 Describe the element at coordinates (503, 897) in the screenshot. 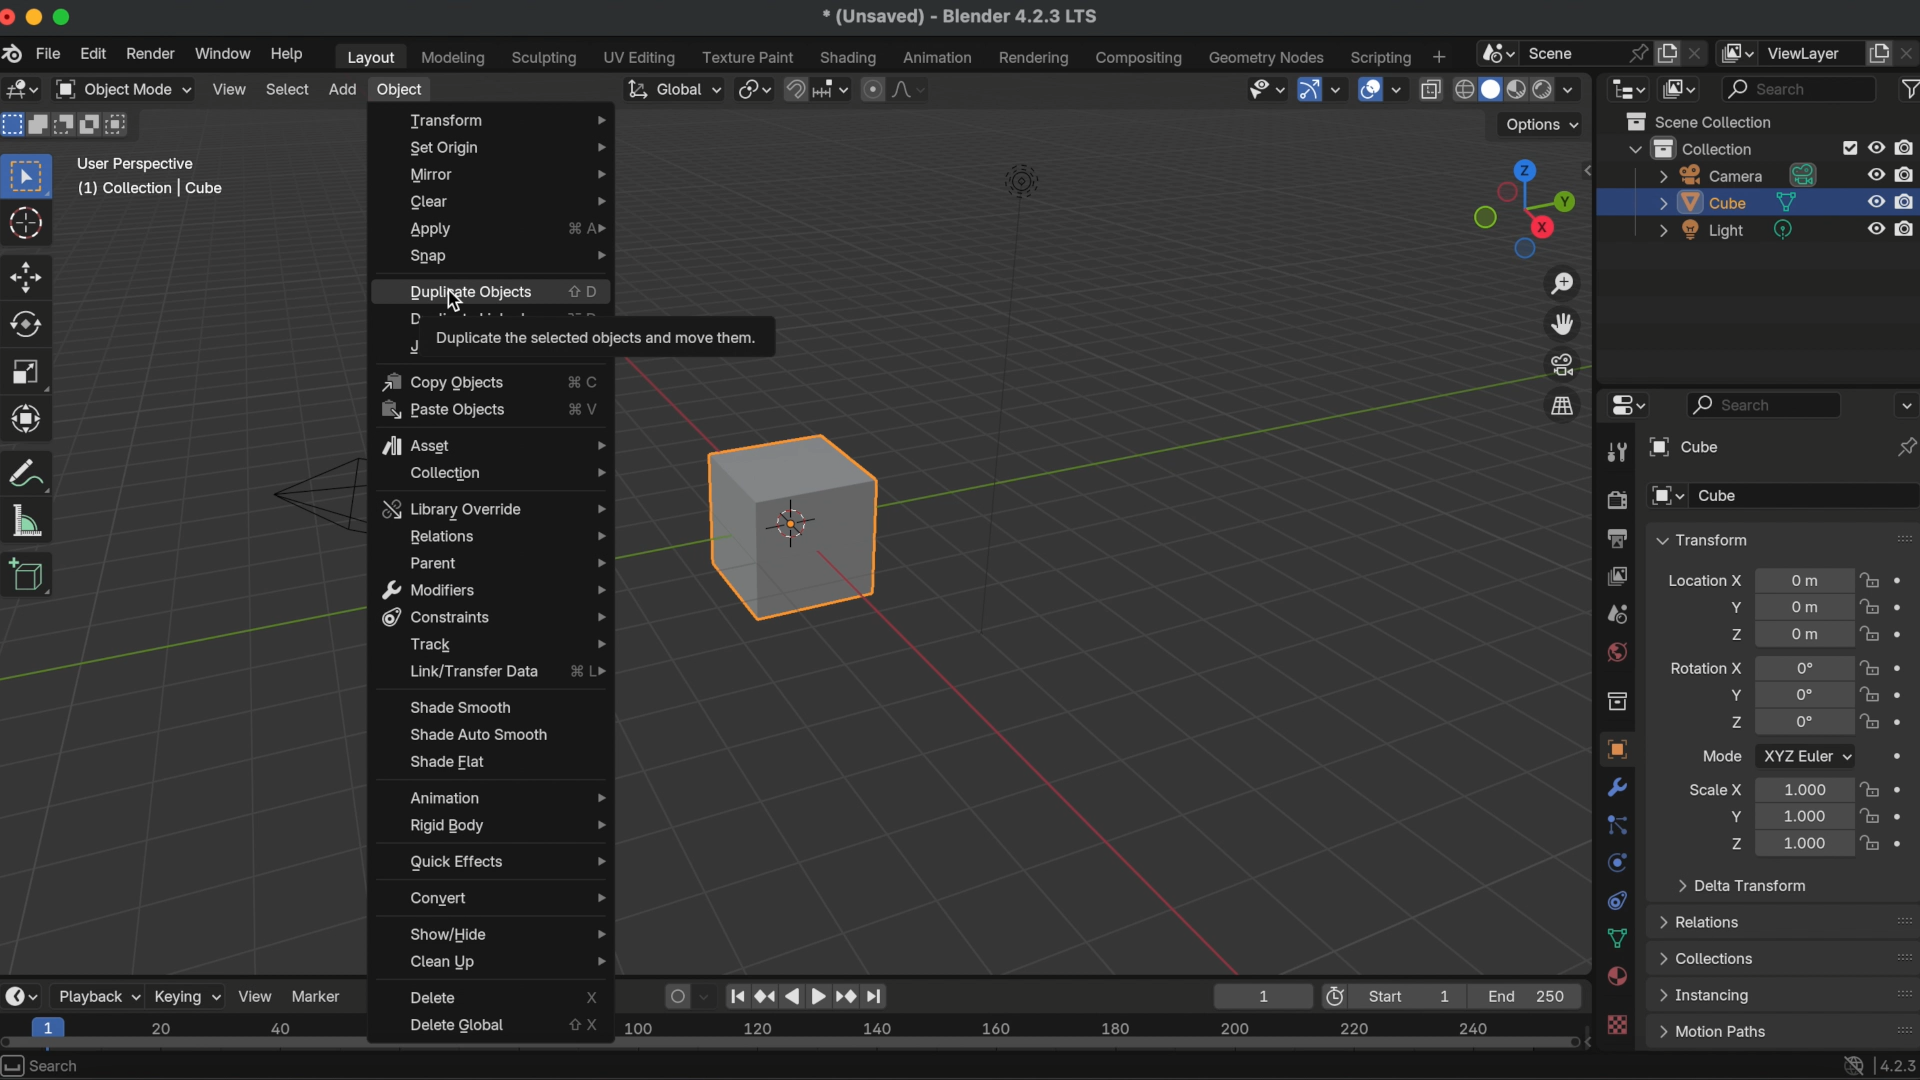

I see `convert menu` at that location.